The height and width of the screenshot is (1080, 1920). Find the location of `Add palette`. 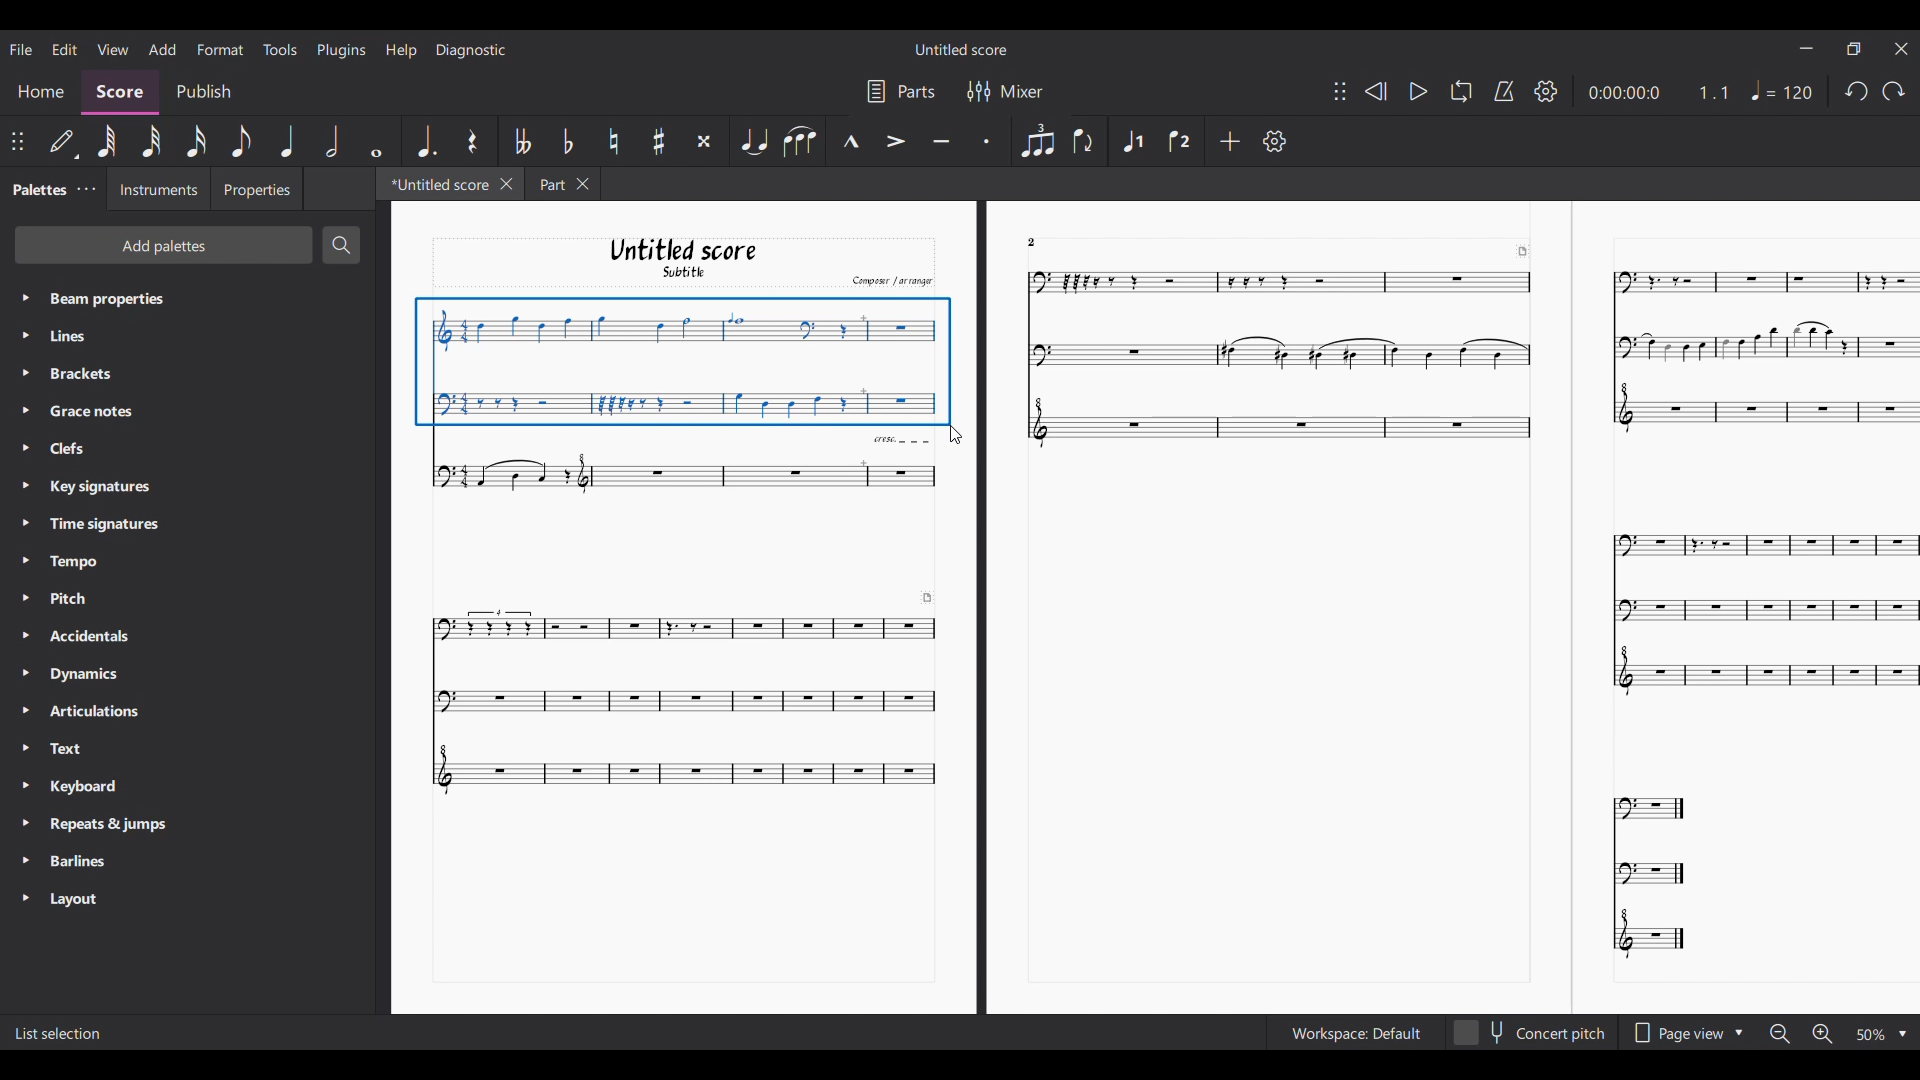

Add palette is located at coordinates (164, 244).